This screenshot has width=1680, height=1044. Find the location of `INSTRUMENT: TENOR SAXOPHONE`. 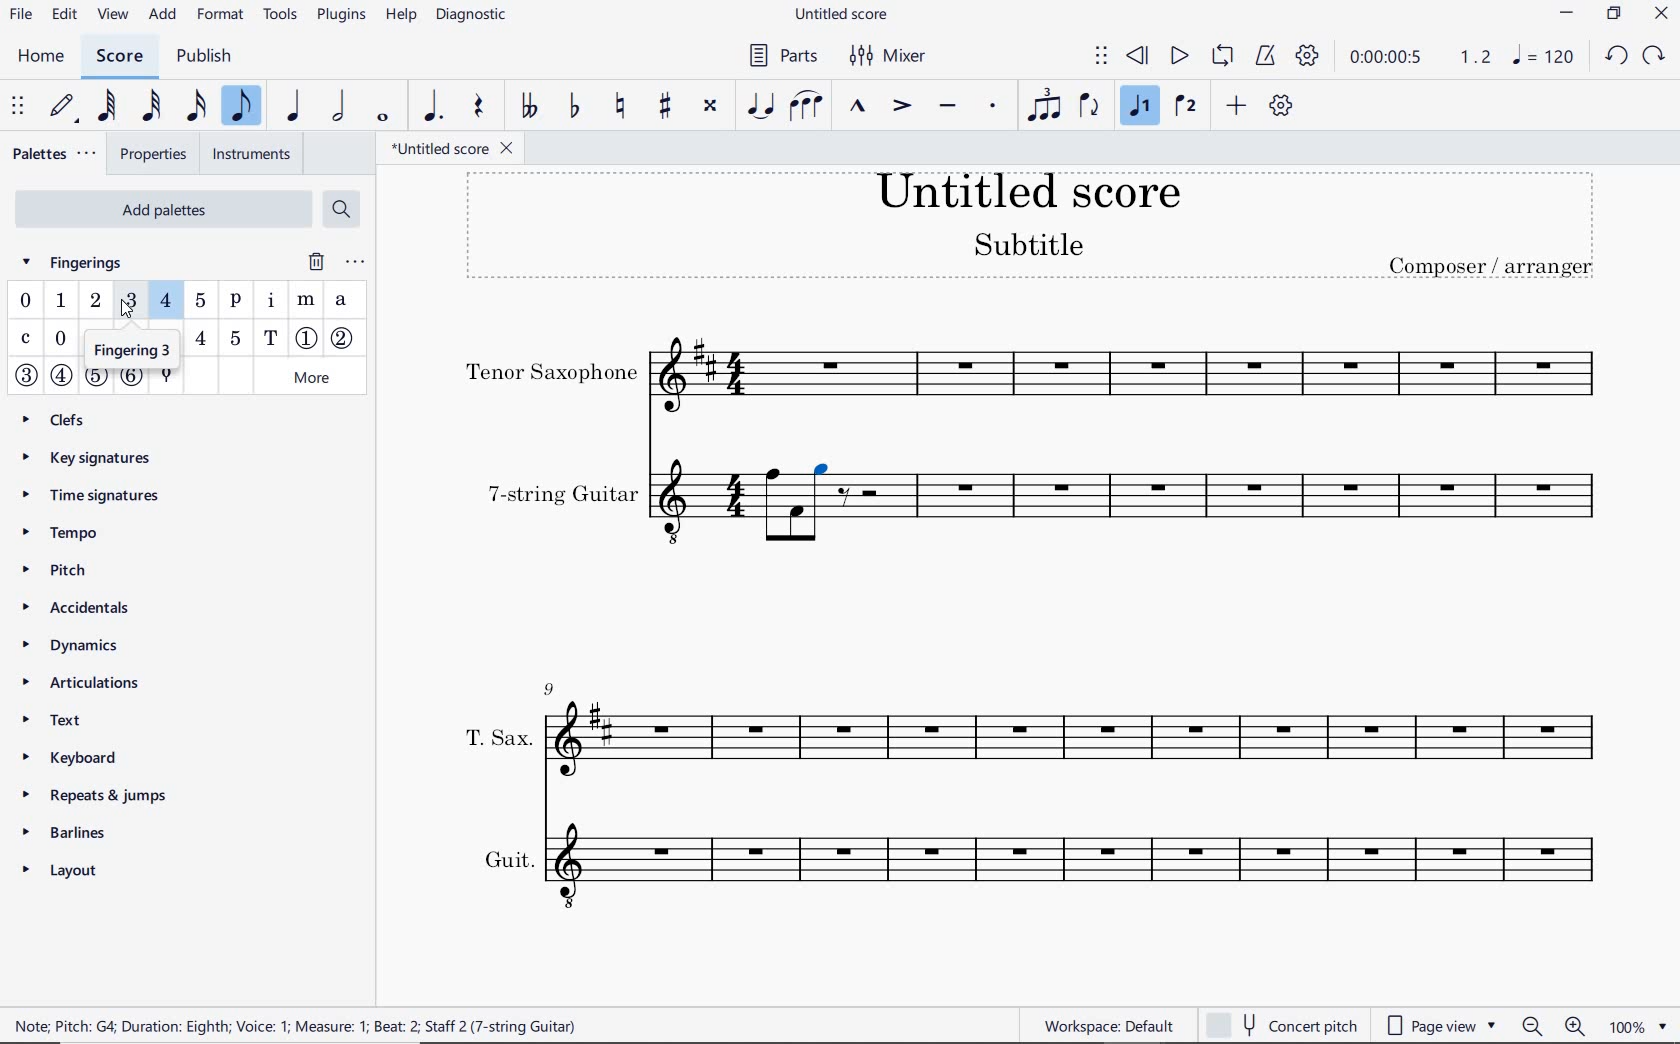

INSTRUMENT: TENOR SAXOPHONE is located at coordinates (1034, 374).